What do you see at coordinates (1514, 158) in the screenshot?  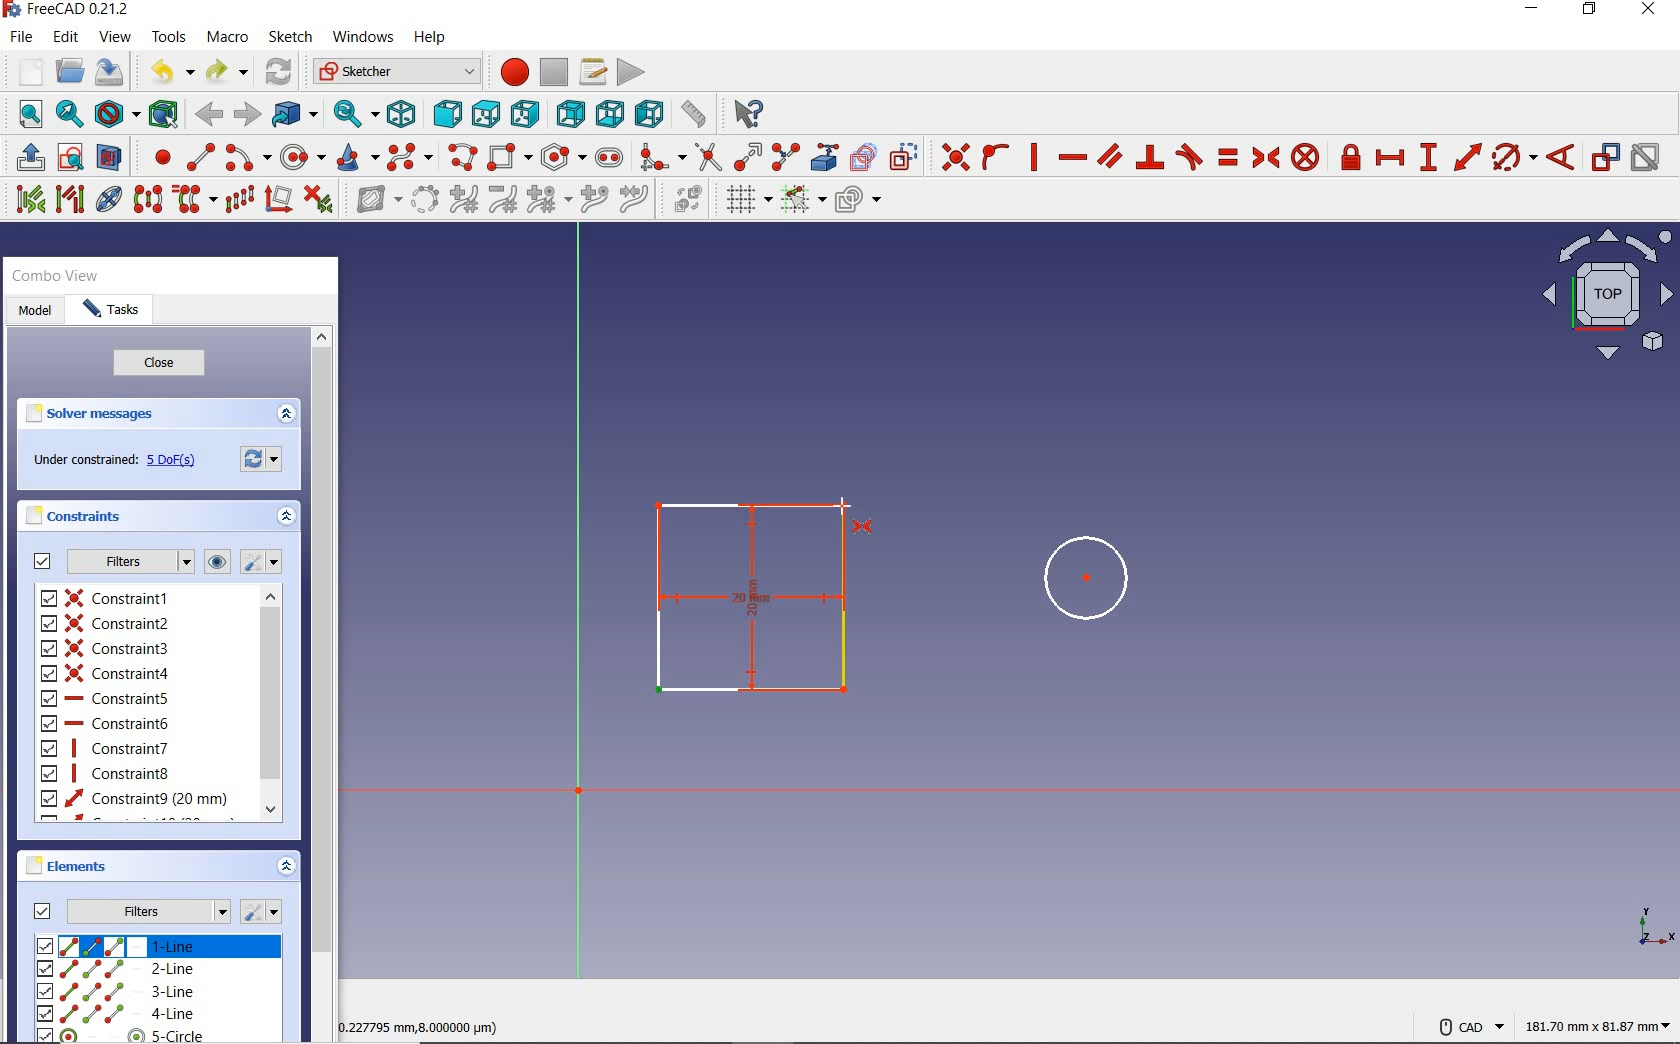 I see `constrain arc or circle` at bounding box center [1514, 158].